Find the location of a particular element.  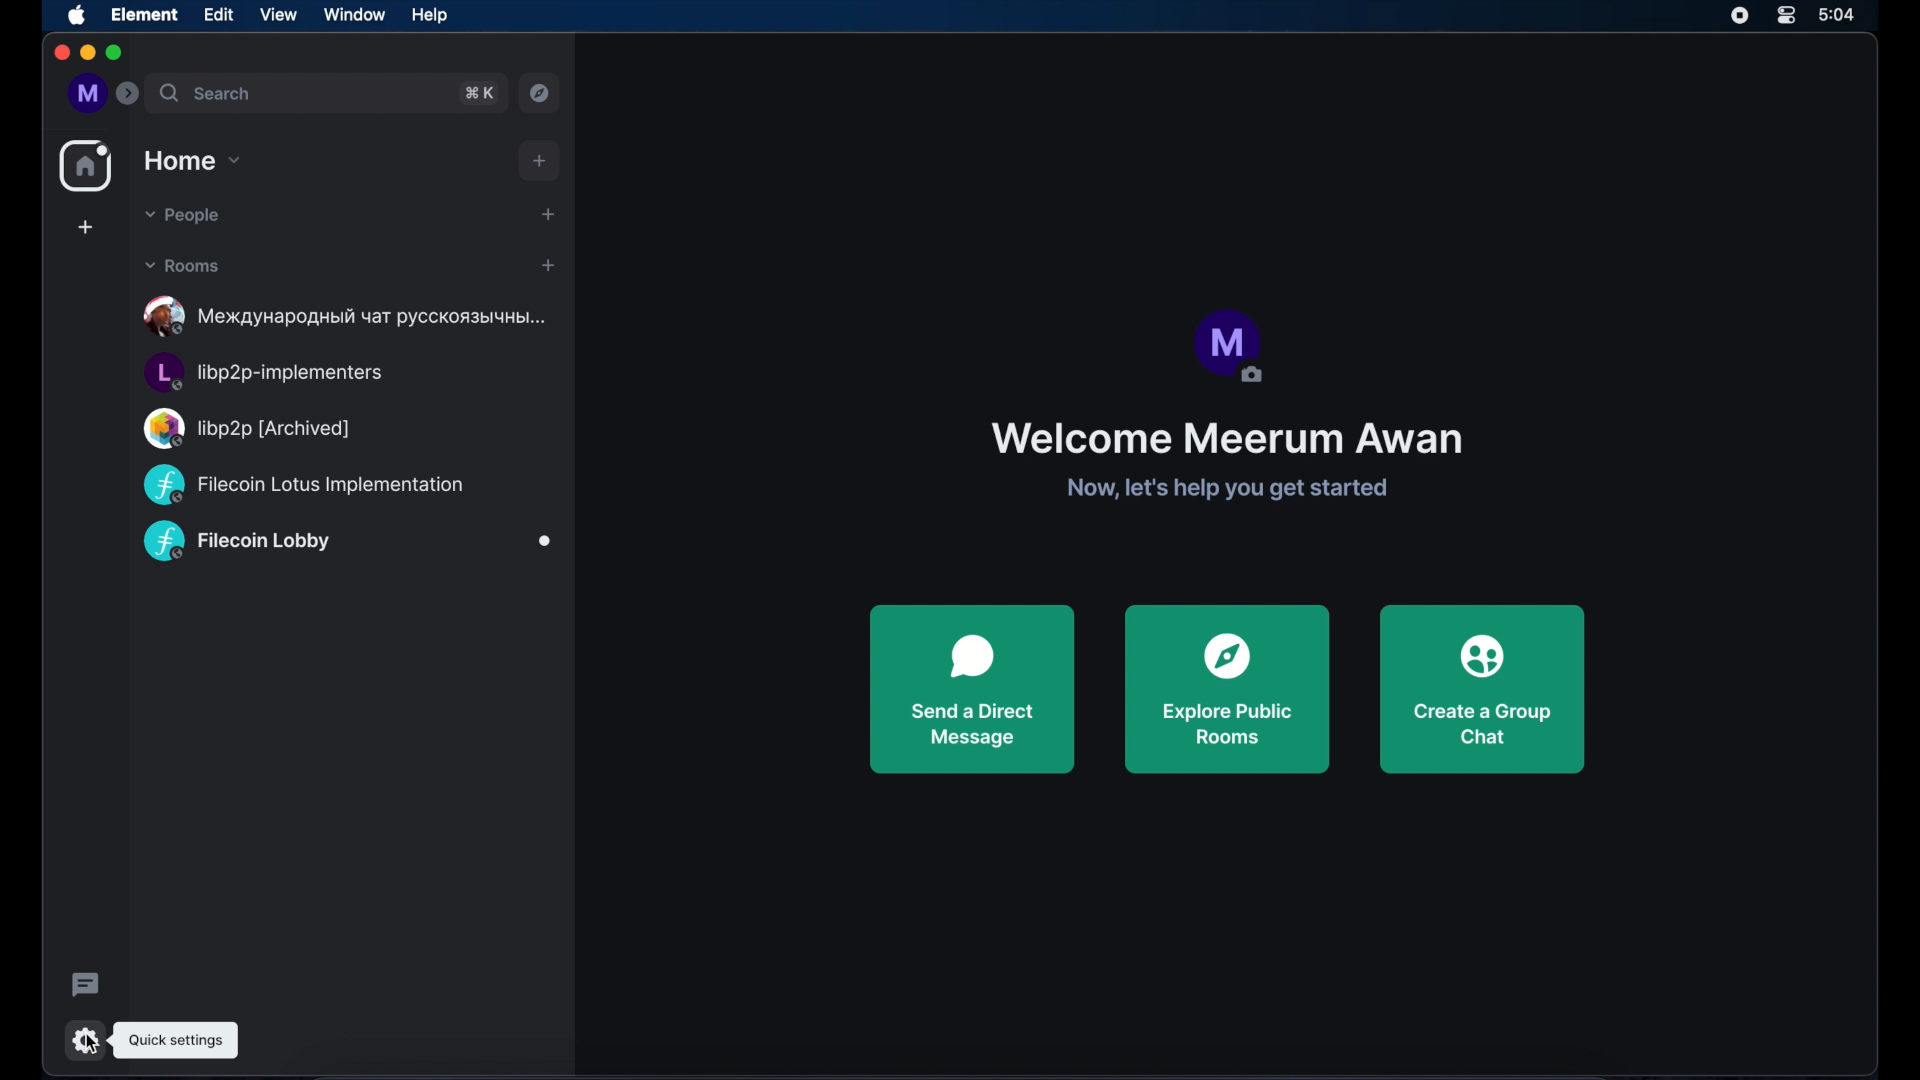

explore public rooms is located at coordinates (541, 93).